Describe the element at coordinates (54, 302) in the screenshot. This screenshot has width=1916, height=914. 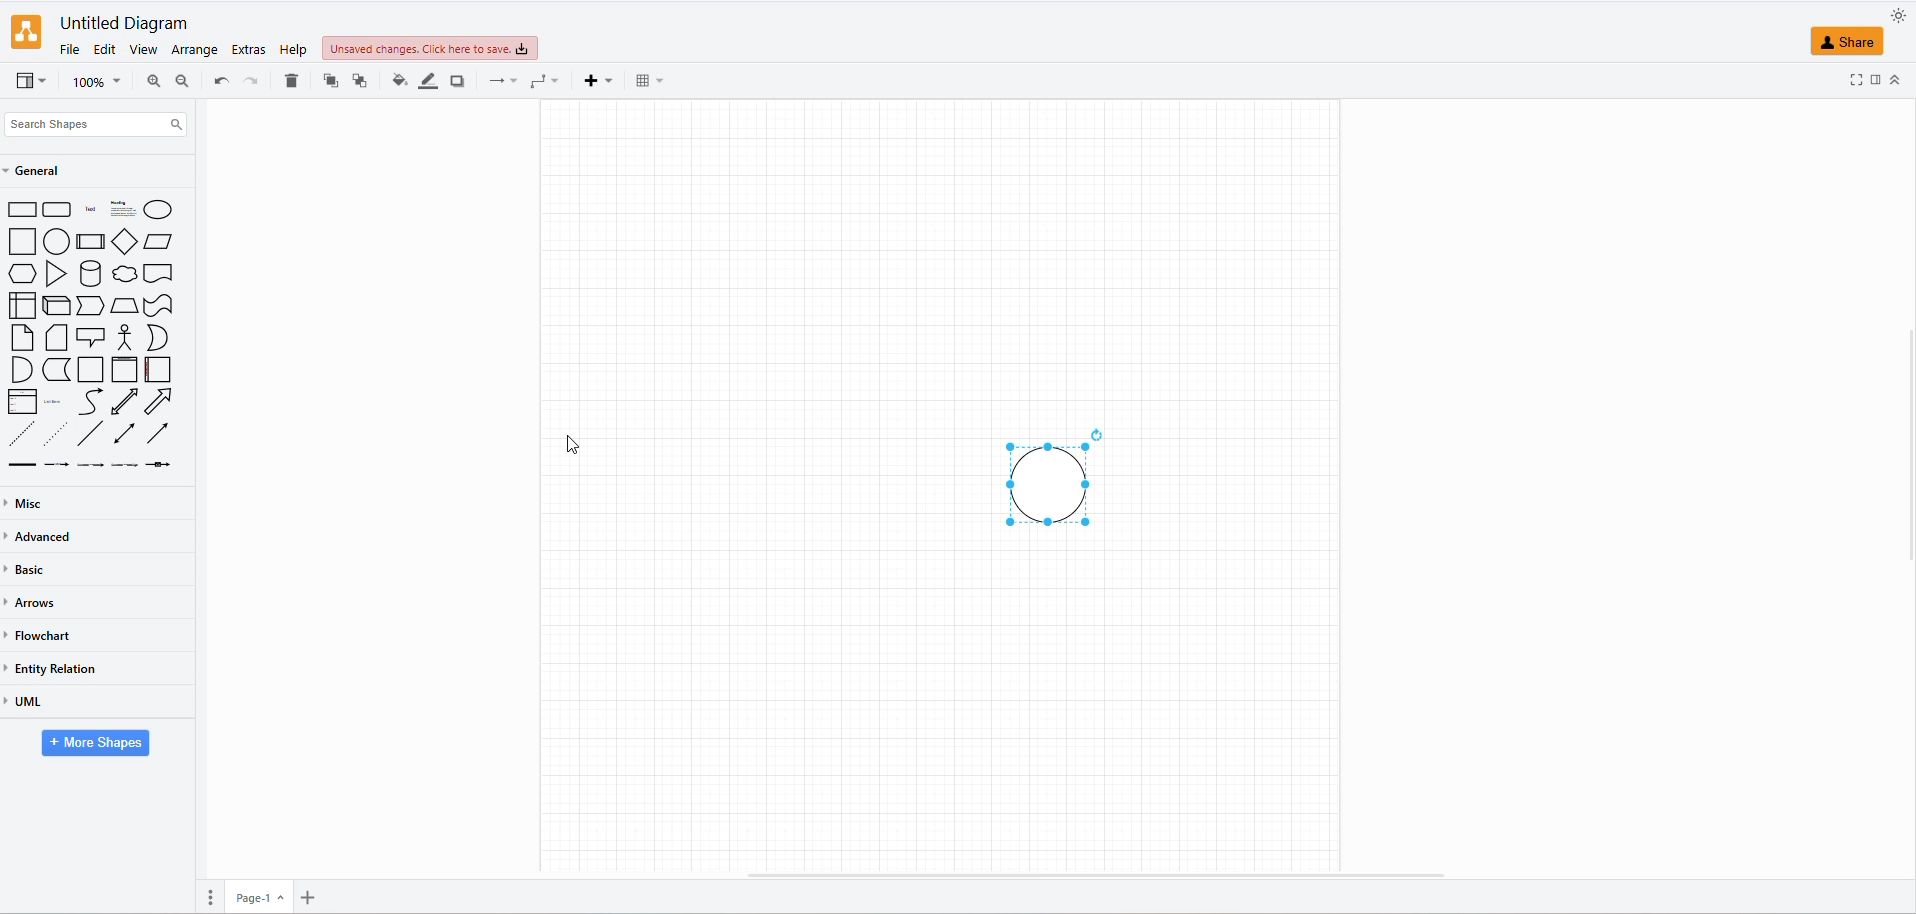
I see `CUBE` at that location.